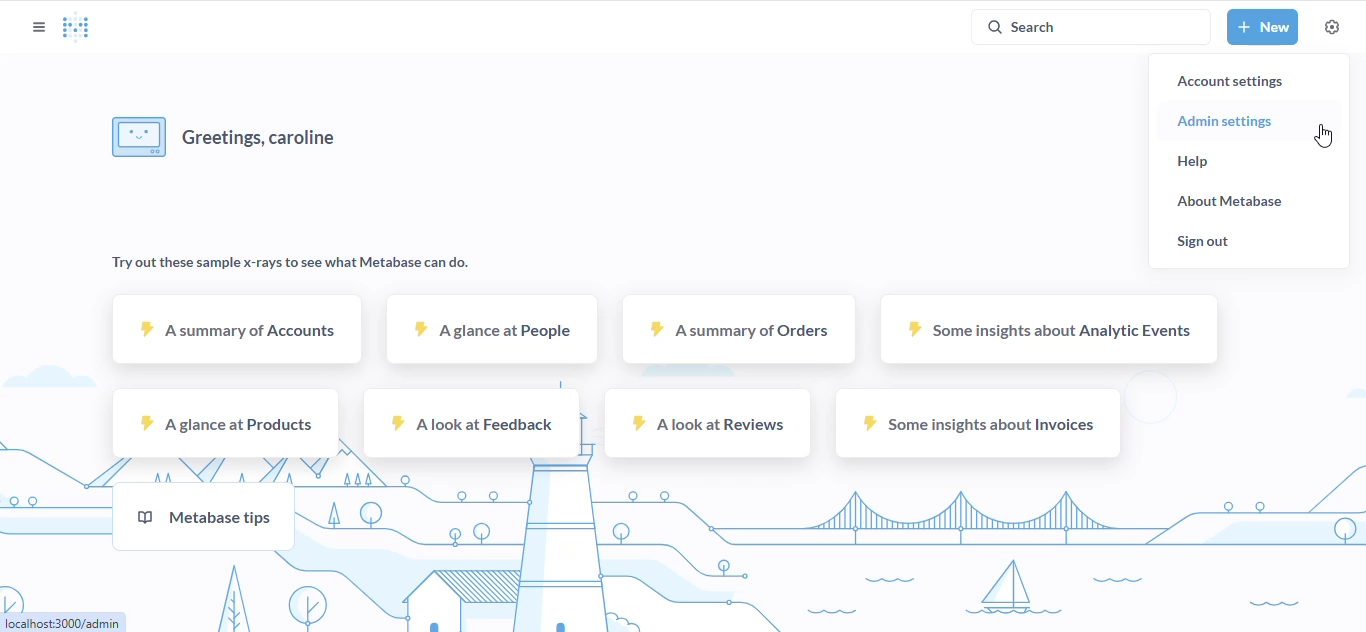  I want to click on account settings, so click(1229, 81).